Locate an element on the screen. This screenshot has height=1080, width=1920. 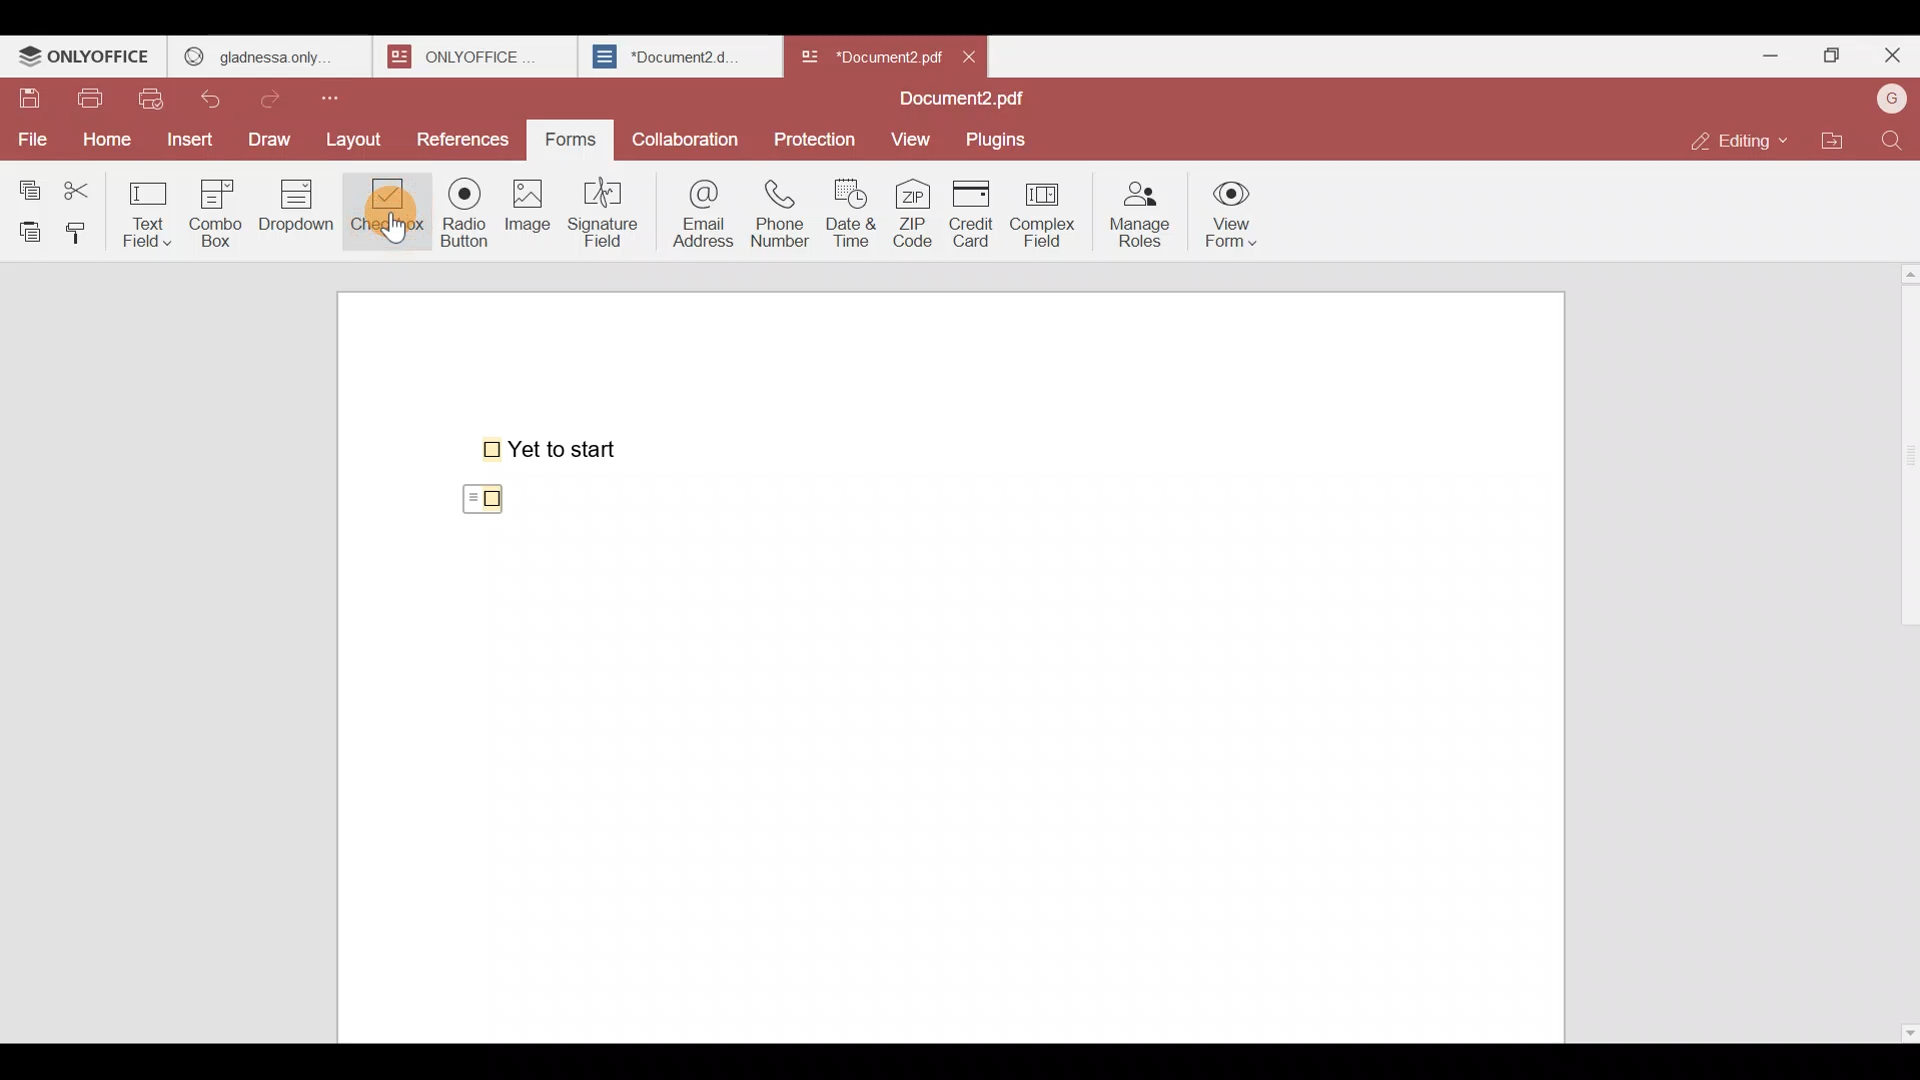
Print file is located at coordinates (94, 100).